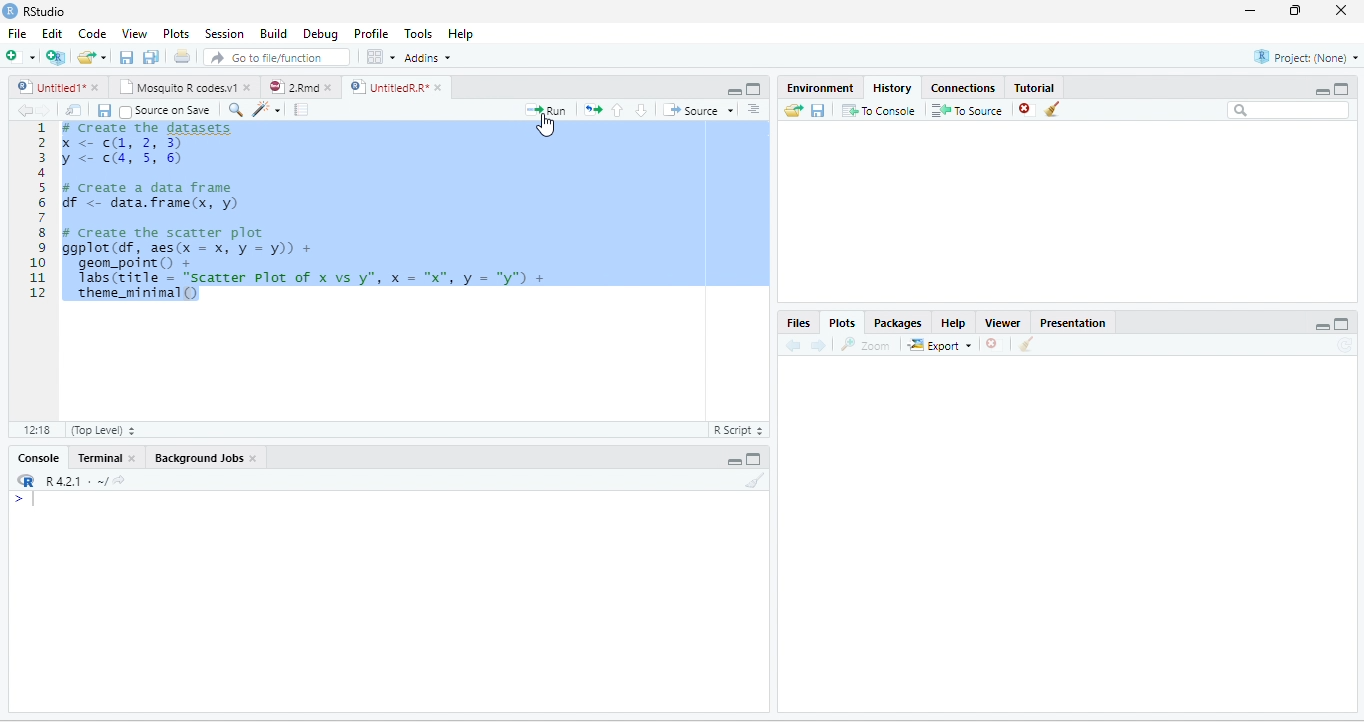  I want to click on To Source, so click(968, 111).